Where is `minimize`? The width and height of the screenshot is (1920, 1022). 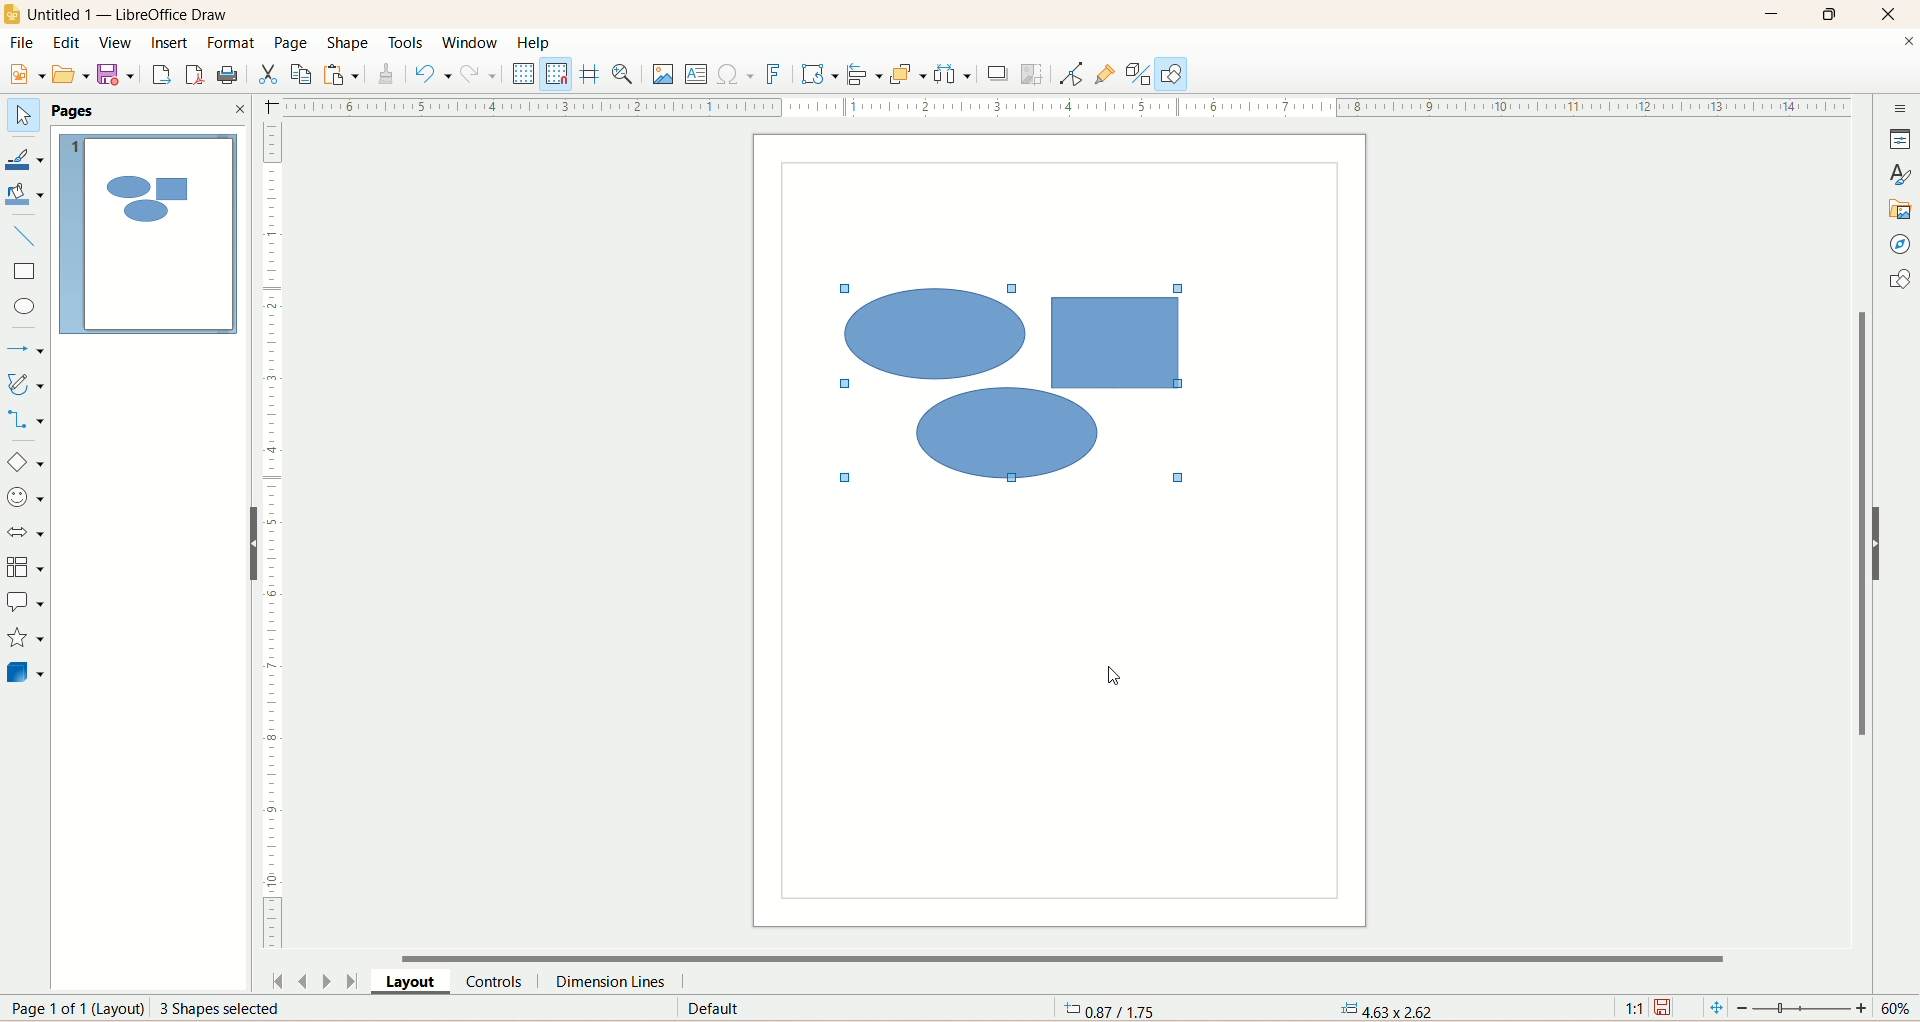
minimize is located at coordinates (1775, 14).